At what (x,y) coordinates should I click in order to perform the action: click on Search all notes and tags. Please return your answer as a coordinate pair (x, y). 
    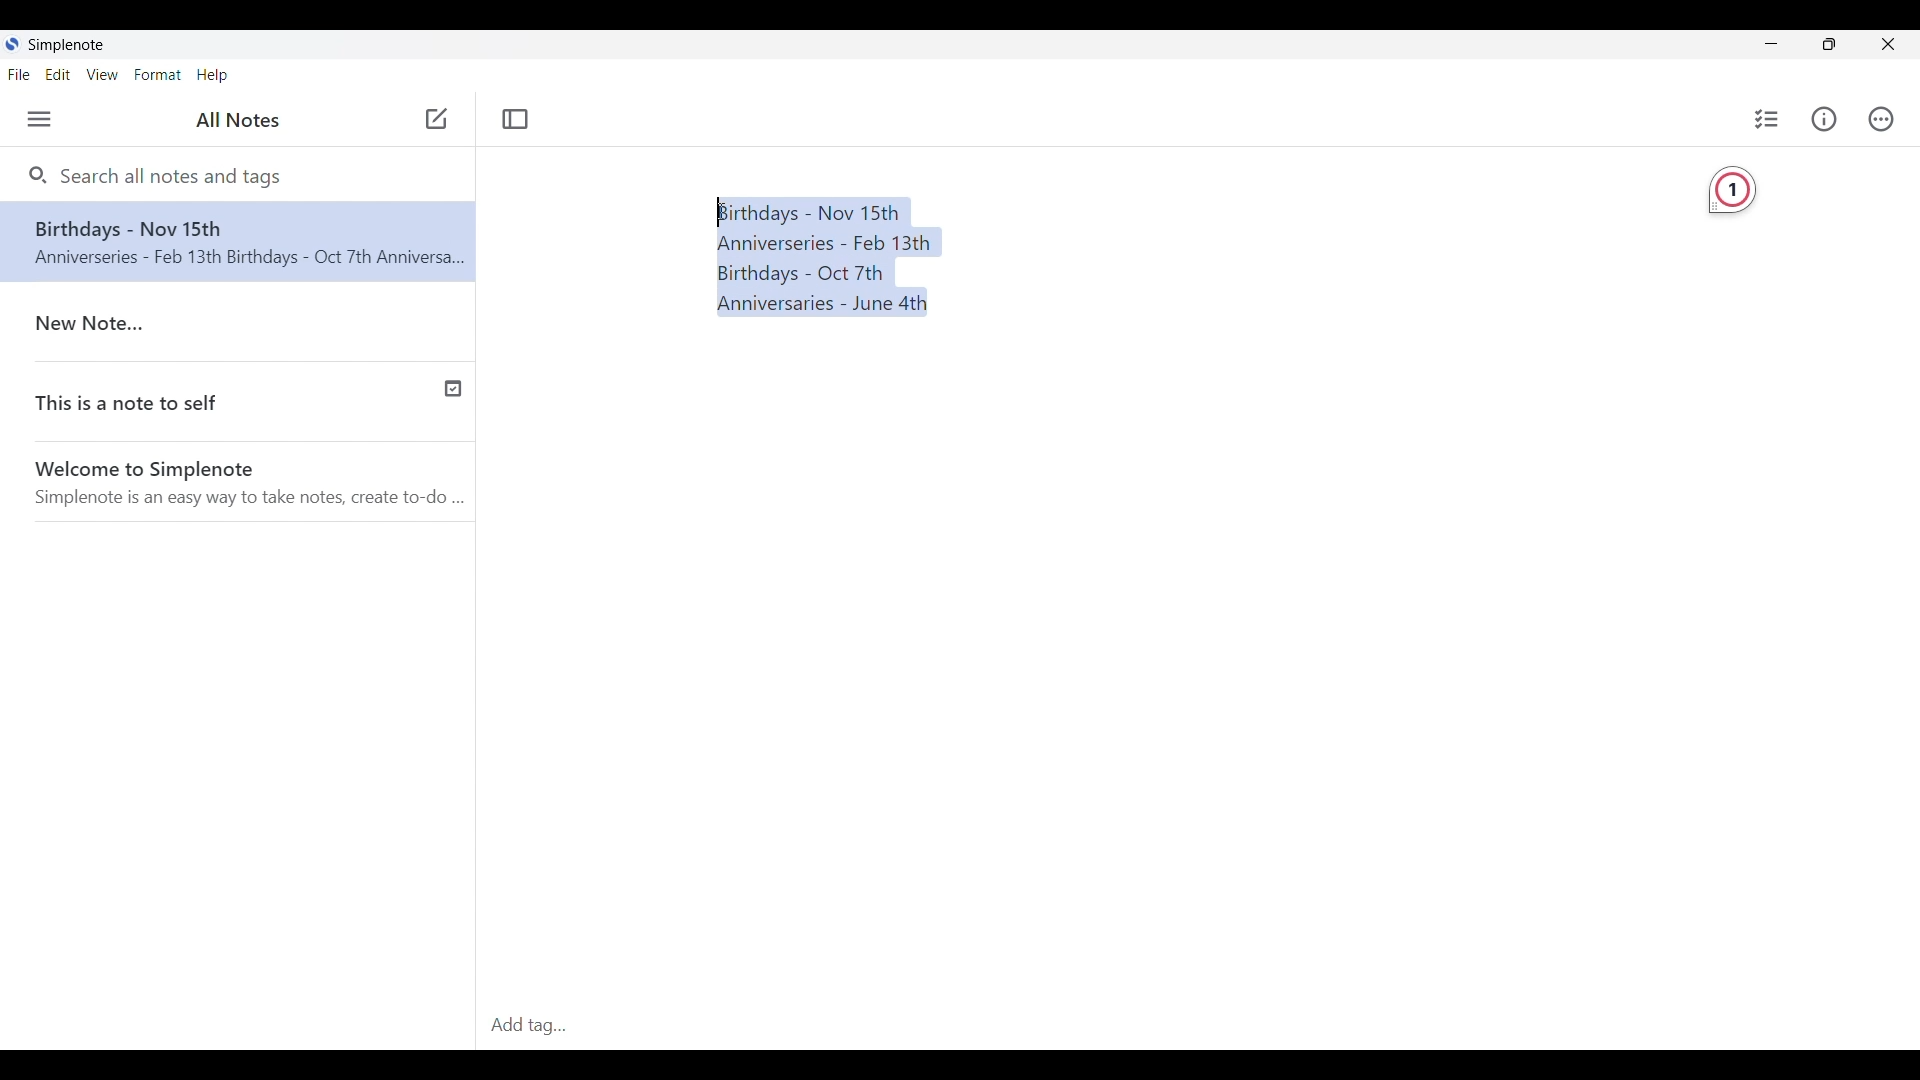
    Looking at the image, I should click on (177, 176).